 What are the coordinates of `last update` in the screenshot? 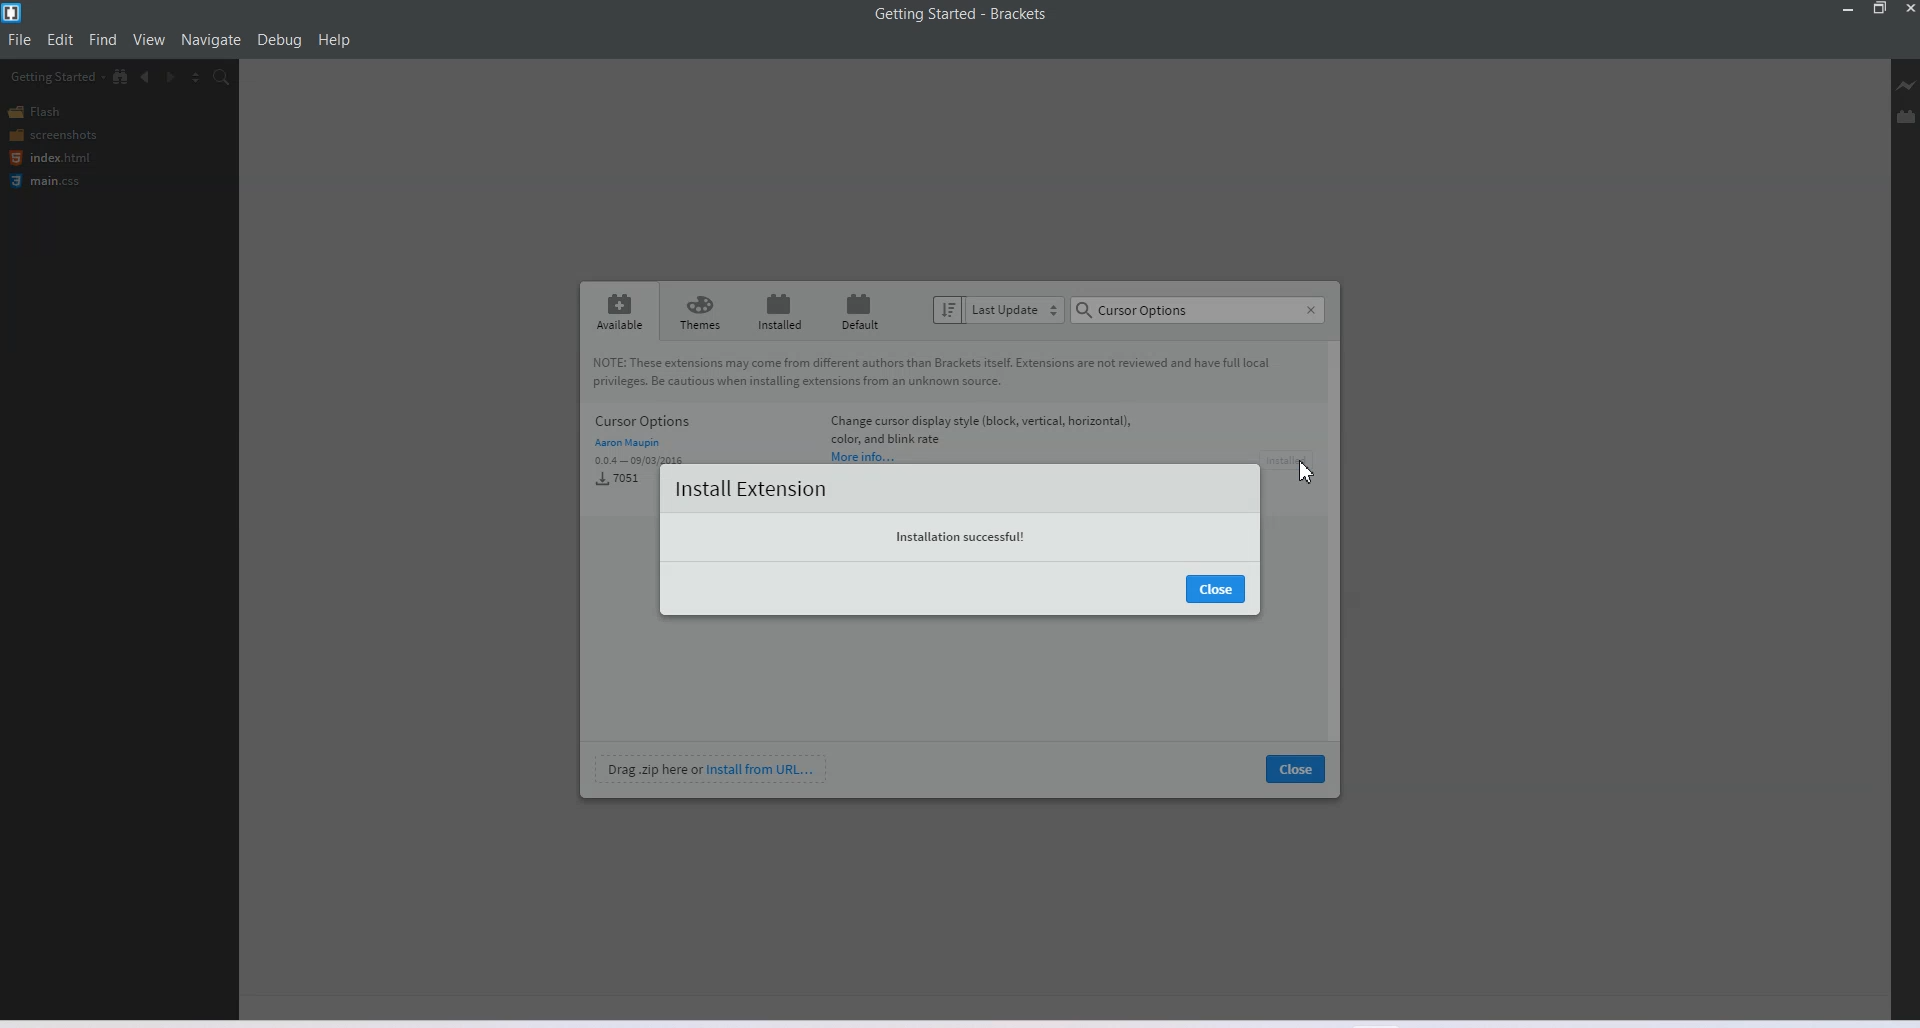 It's located at (1016, 310).